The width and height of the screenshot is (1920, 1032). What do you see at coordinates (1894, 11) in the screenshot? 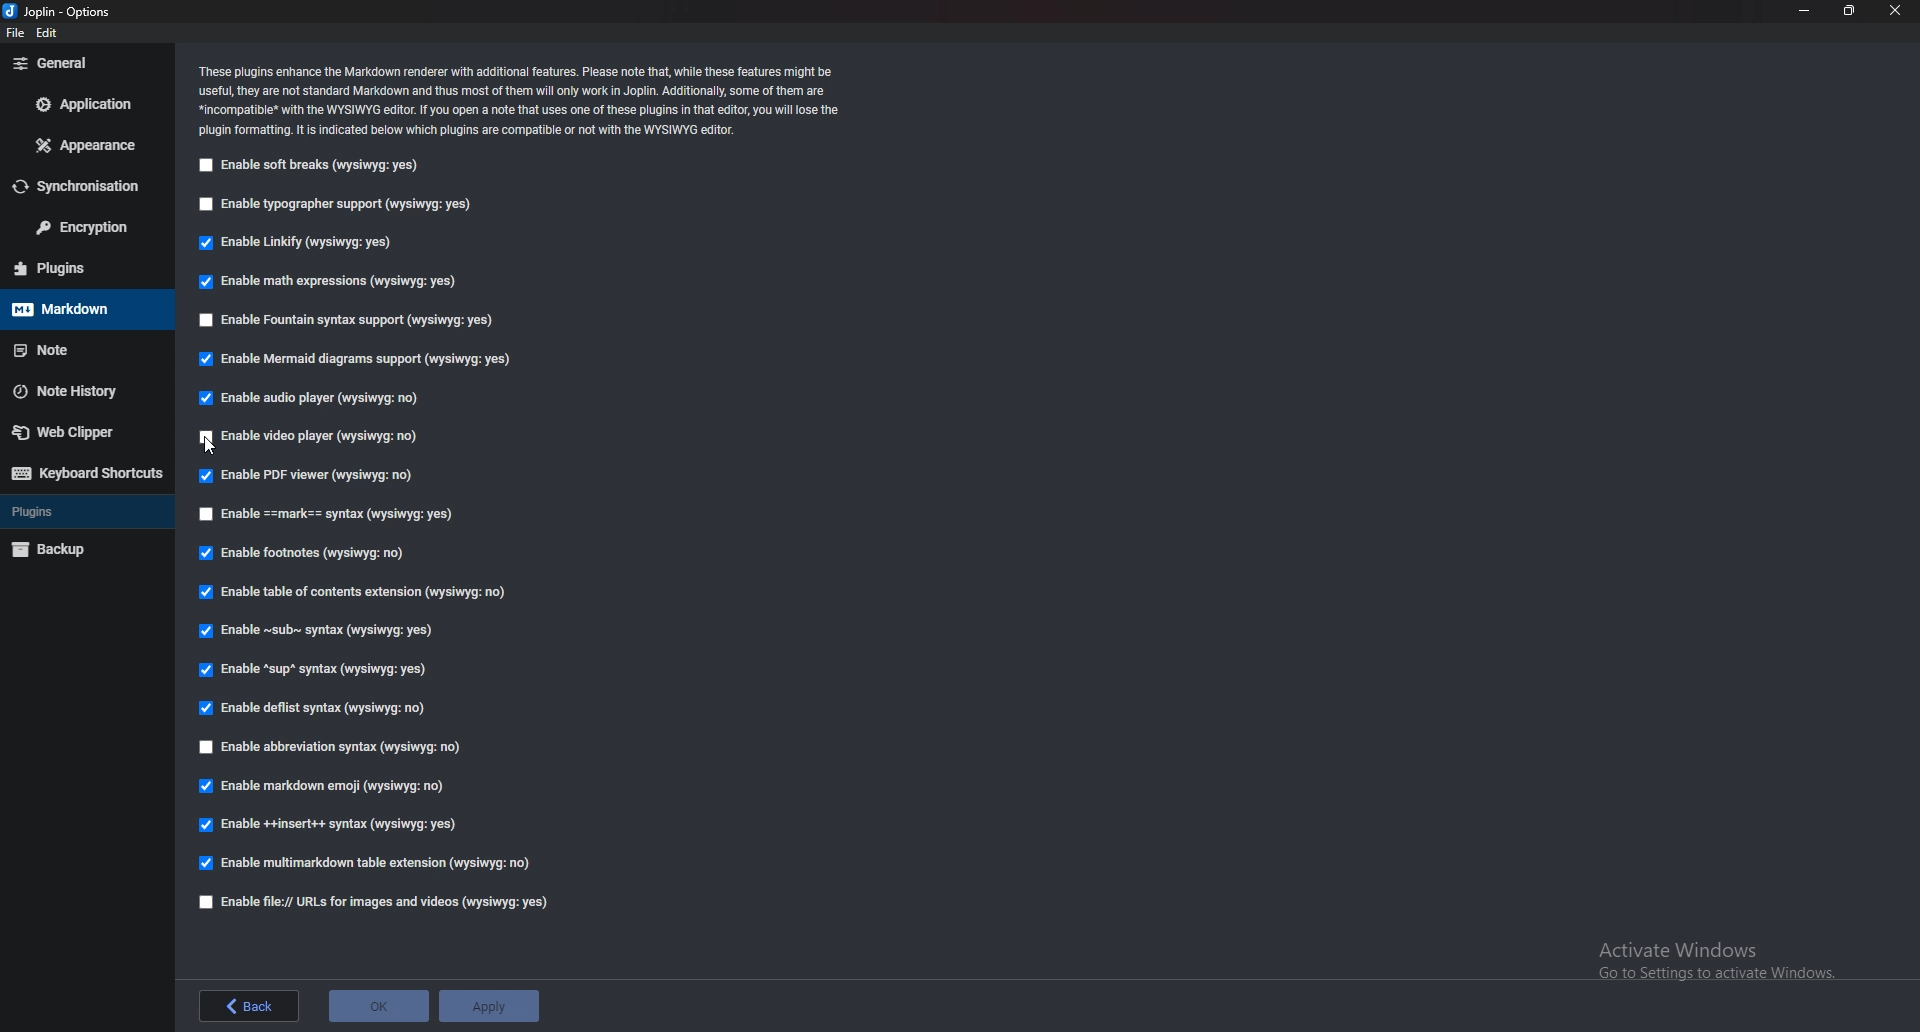
I see `close` at bounding box center [1894, 11].